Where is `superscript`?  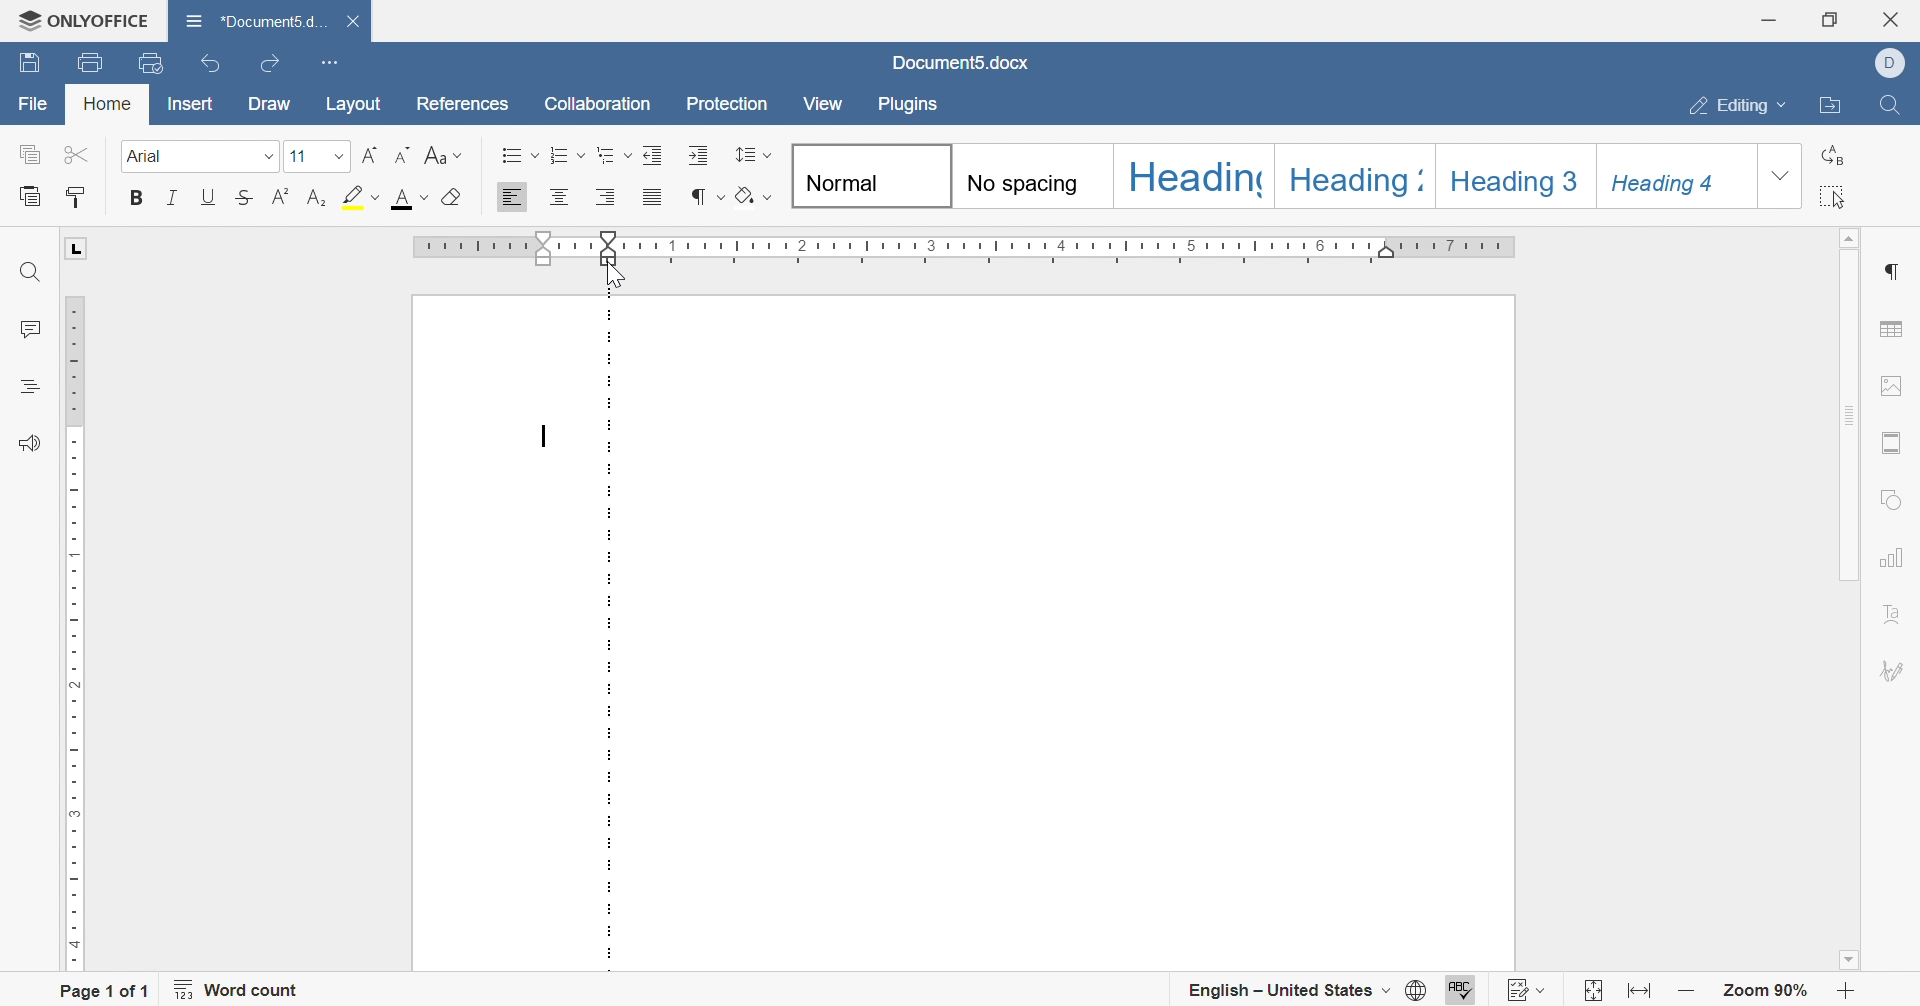
superscript is located at coordinates (282, 195).